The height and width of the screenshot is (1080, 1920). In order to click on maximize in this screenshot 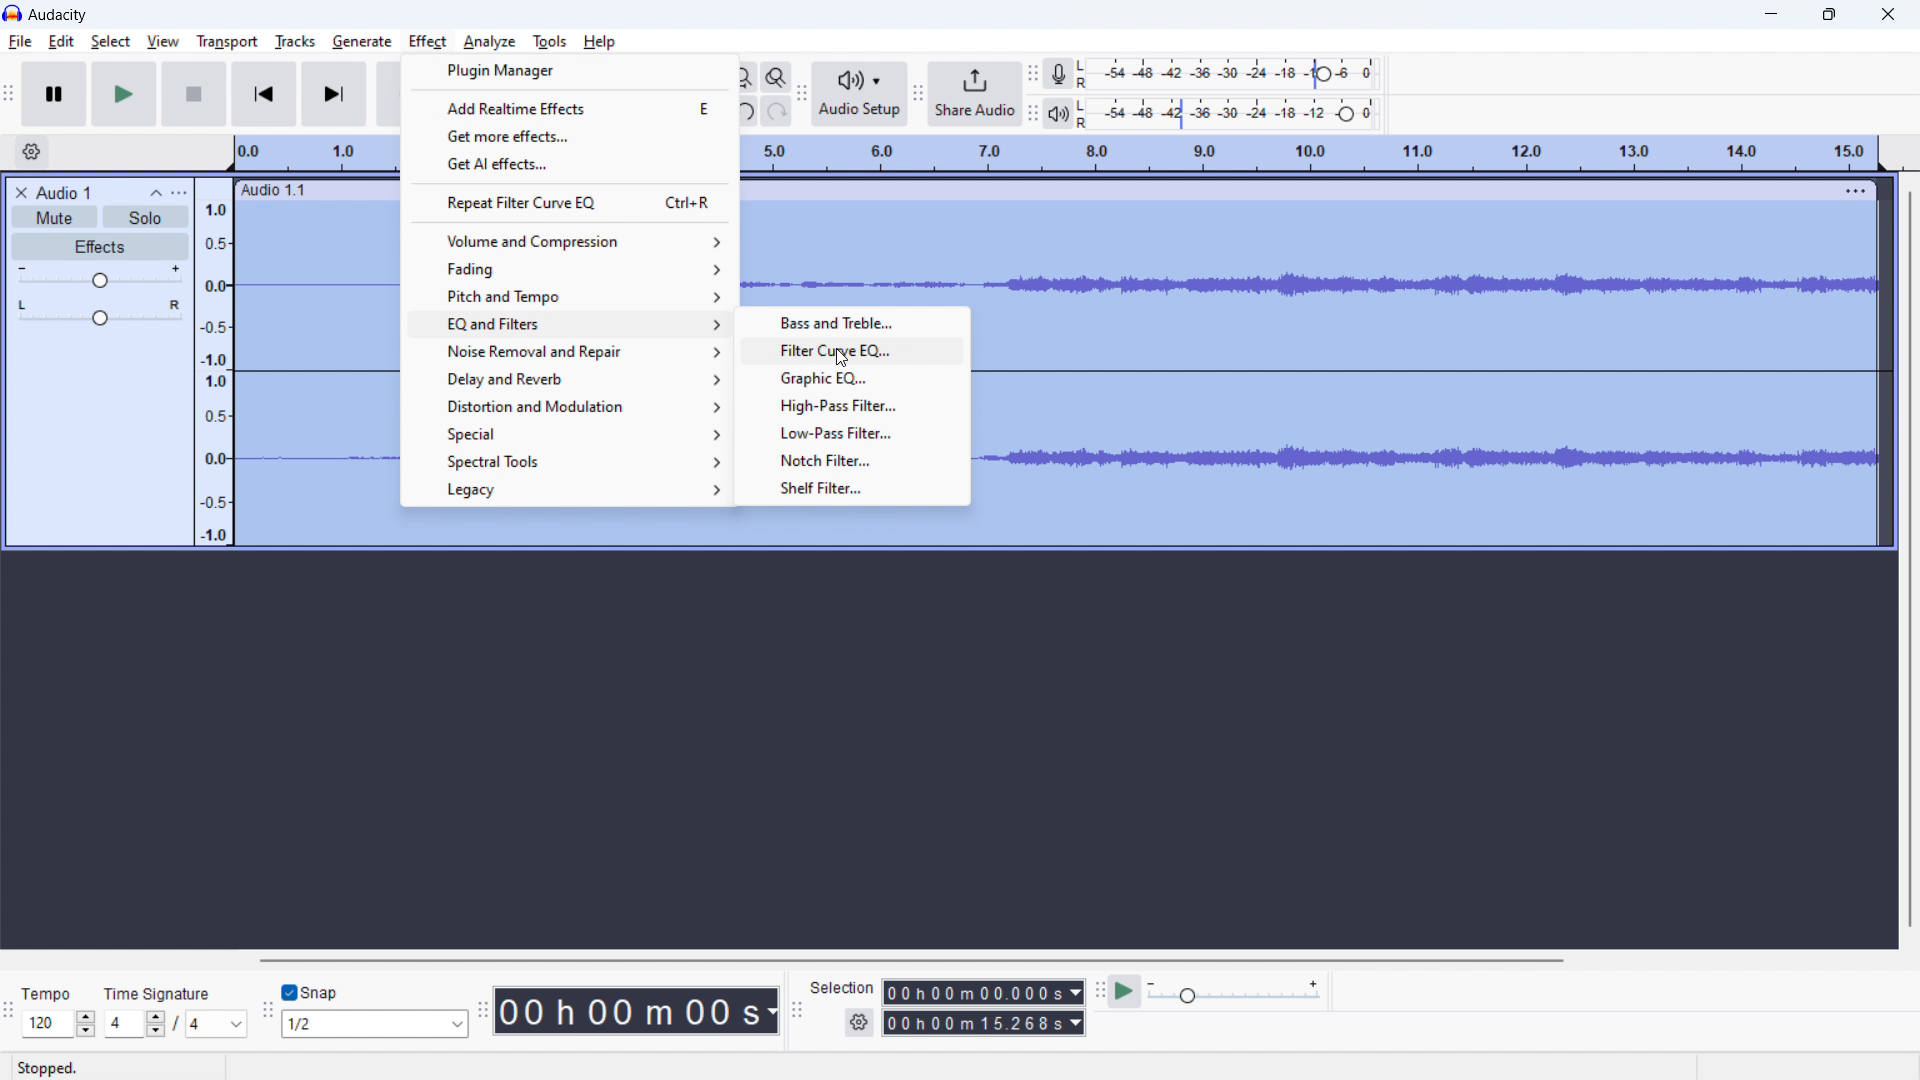, I will do `click(1829, 14)`.